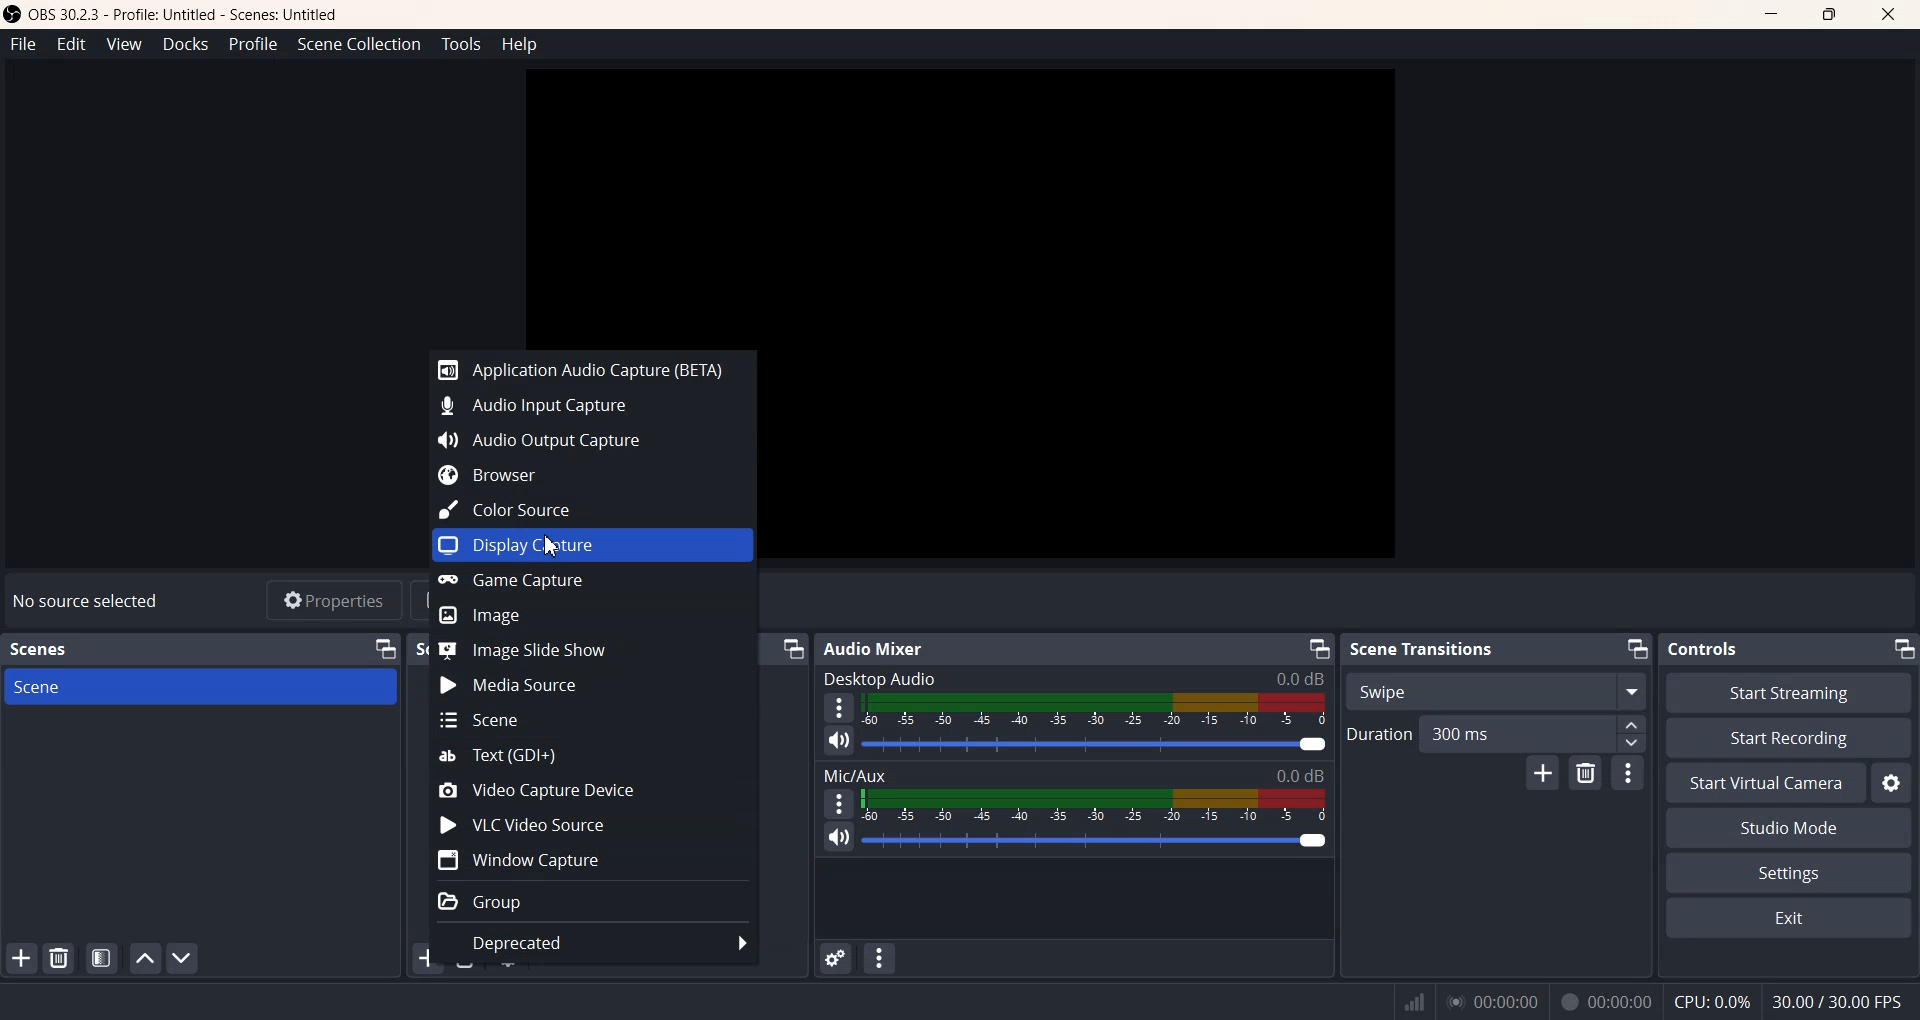 This screenshot has height=1020, width=1920. What do you see at coordinates (1494, 1001) in the screenshot?
I see `00.00.00` at bounding box center [1494, 1001].